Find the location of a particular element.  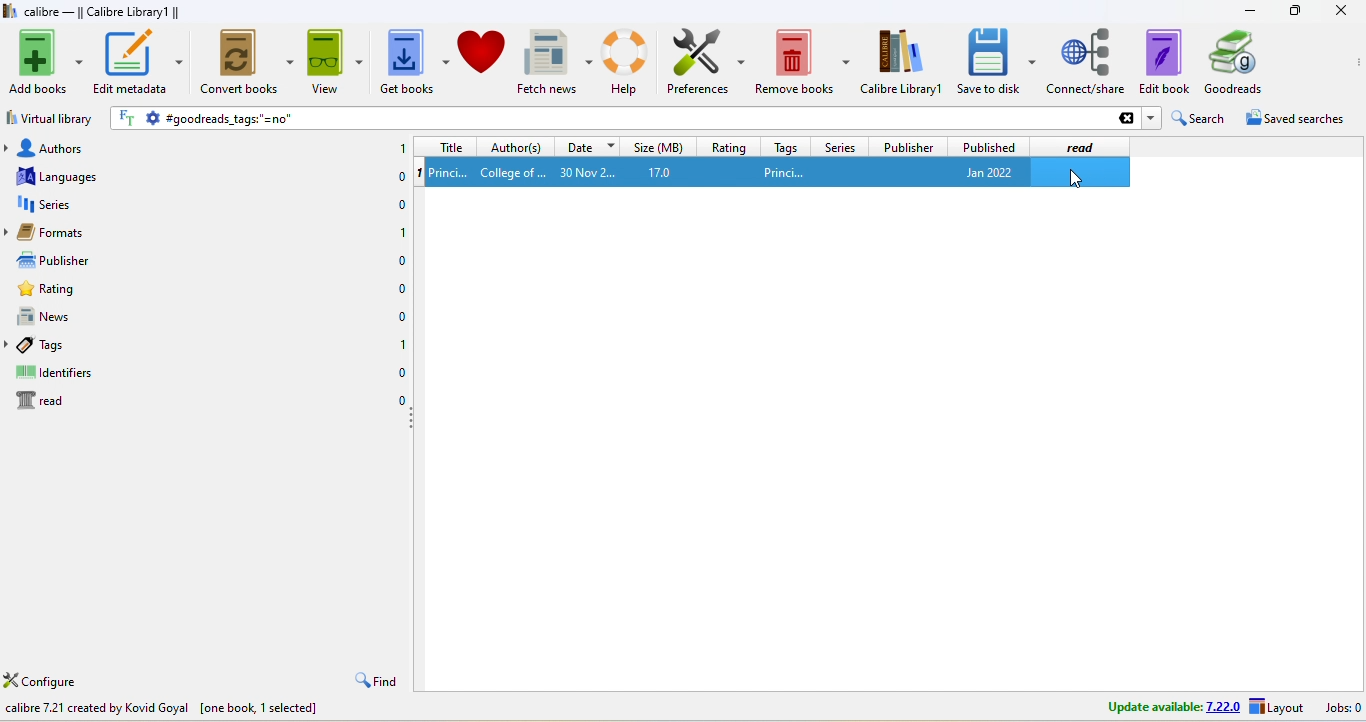

add books is located at coordinates (44, 62).